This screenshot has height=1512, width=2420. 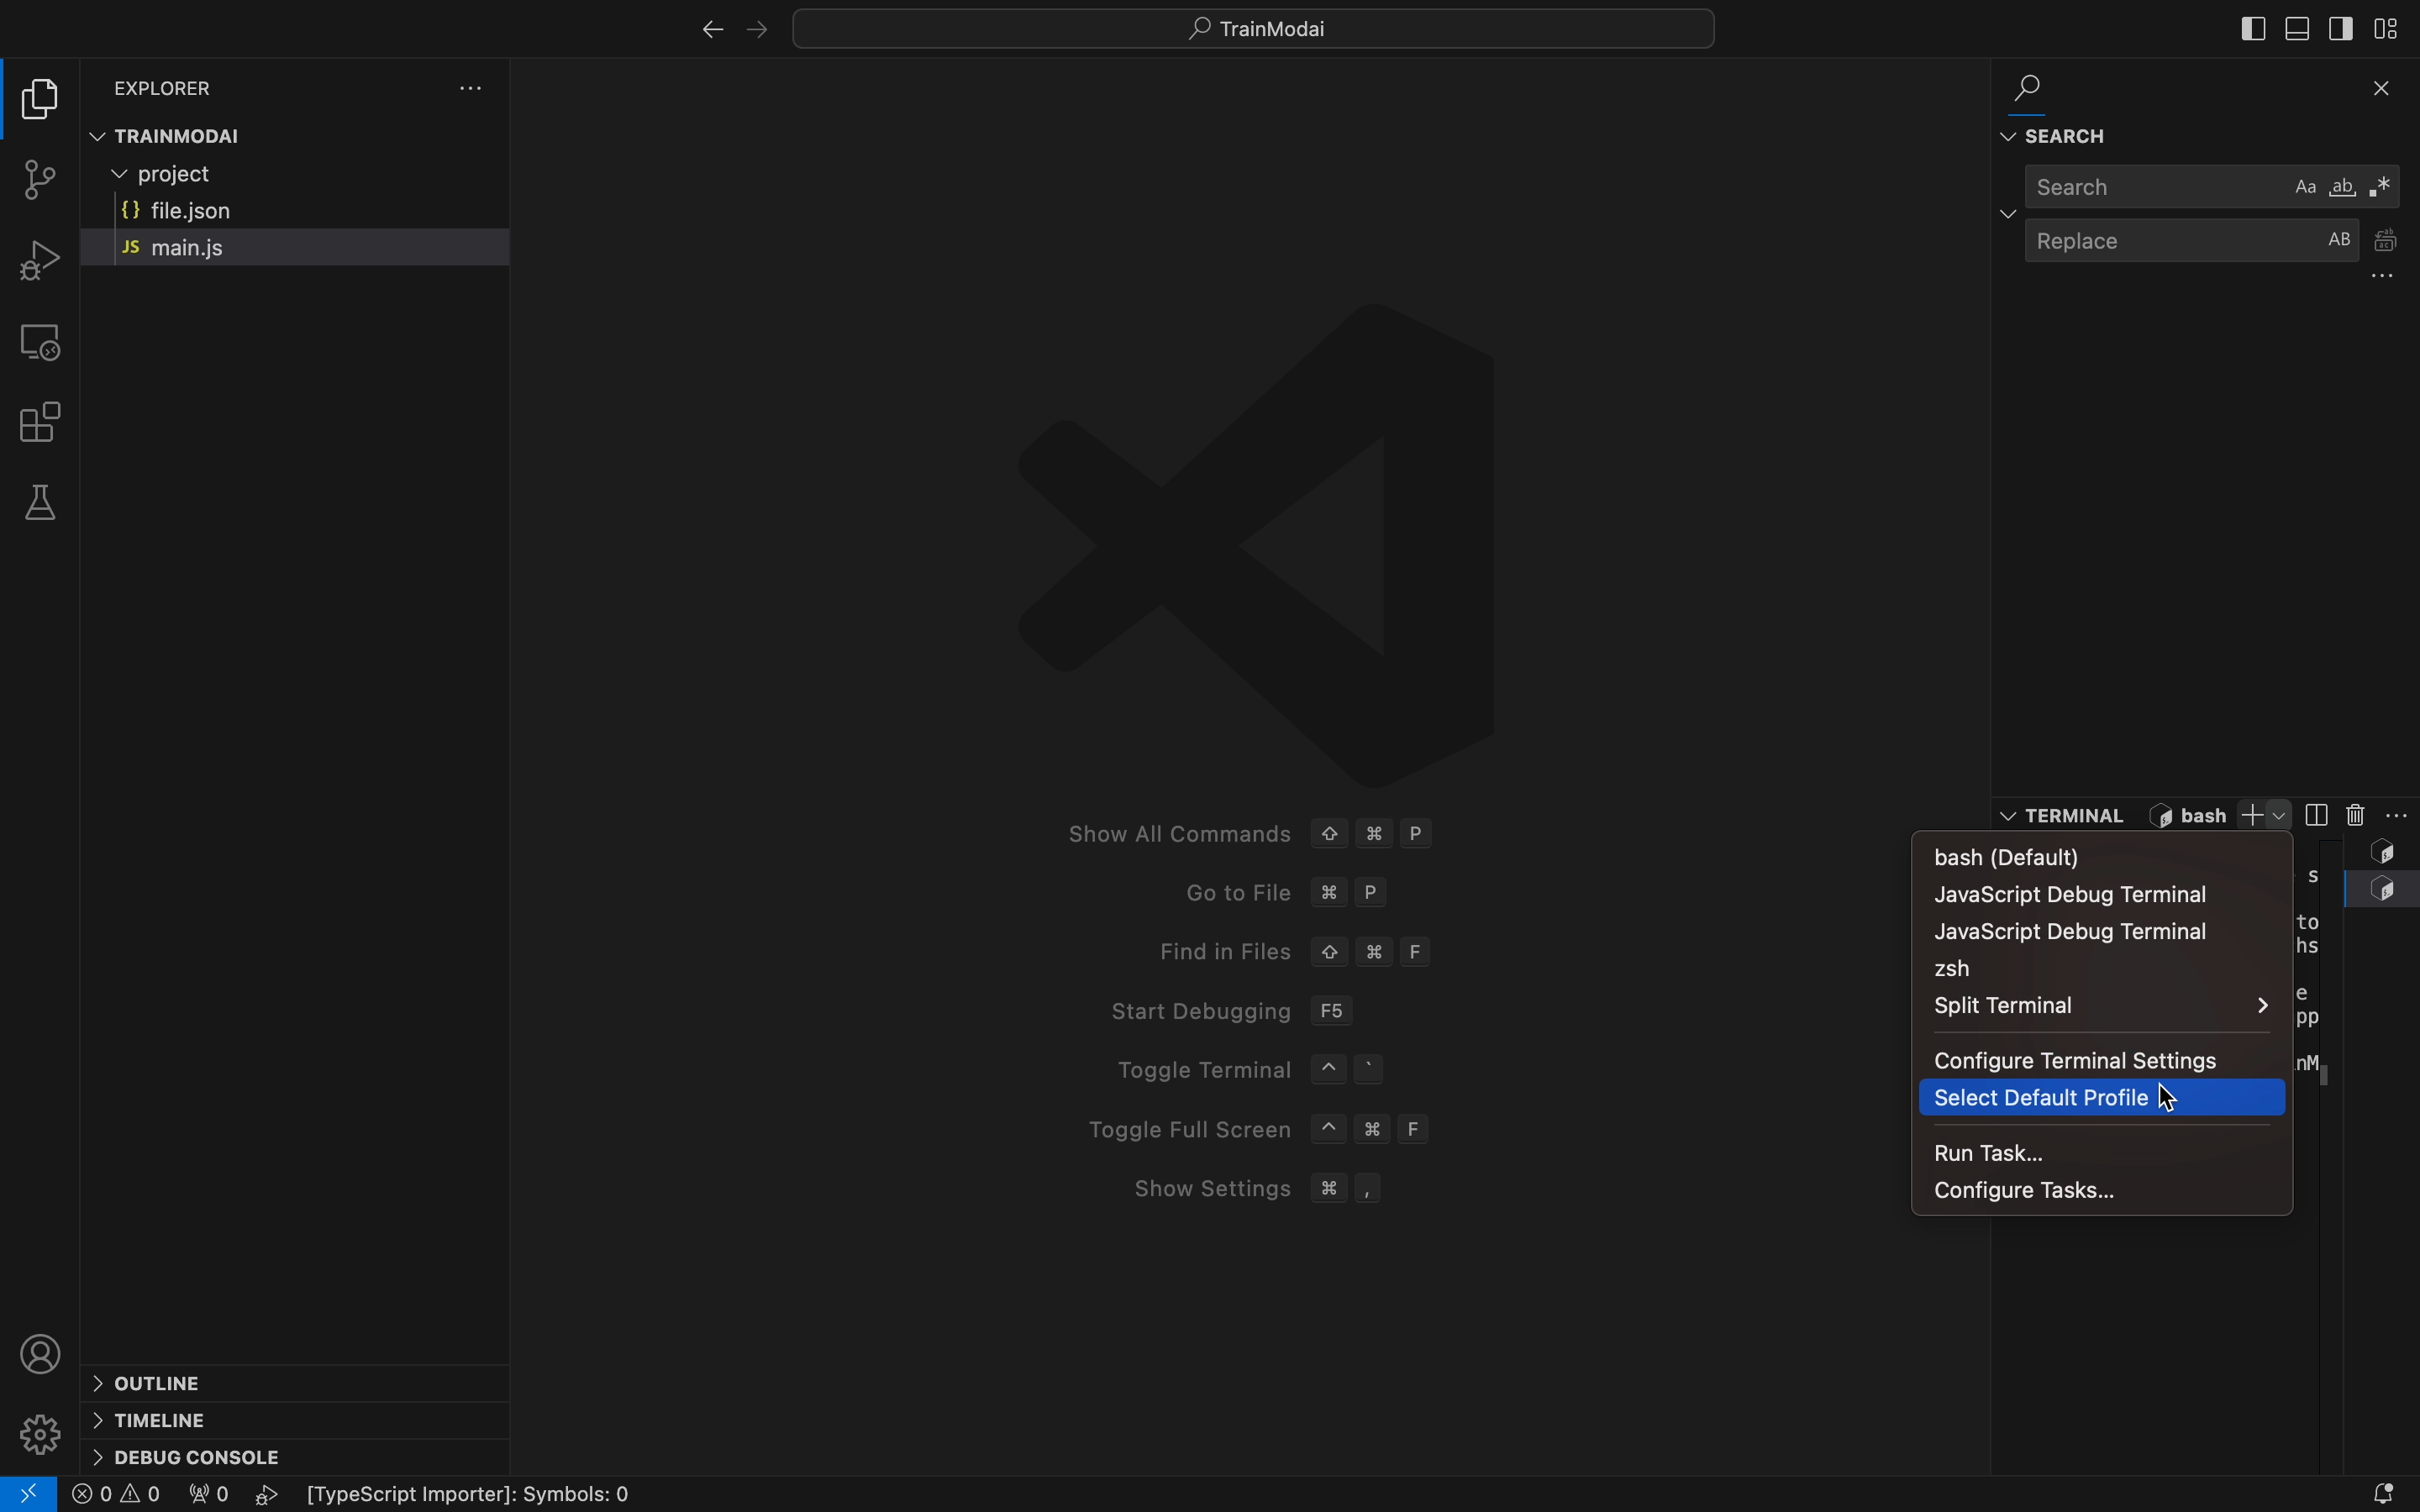 What do you see at coordinates (40, 1424) in the screenshot?
I see `setting` at bounding box center [40, 1424].